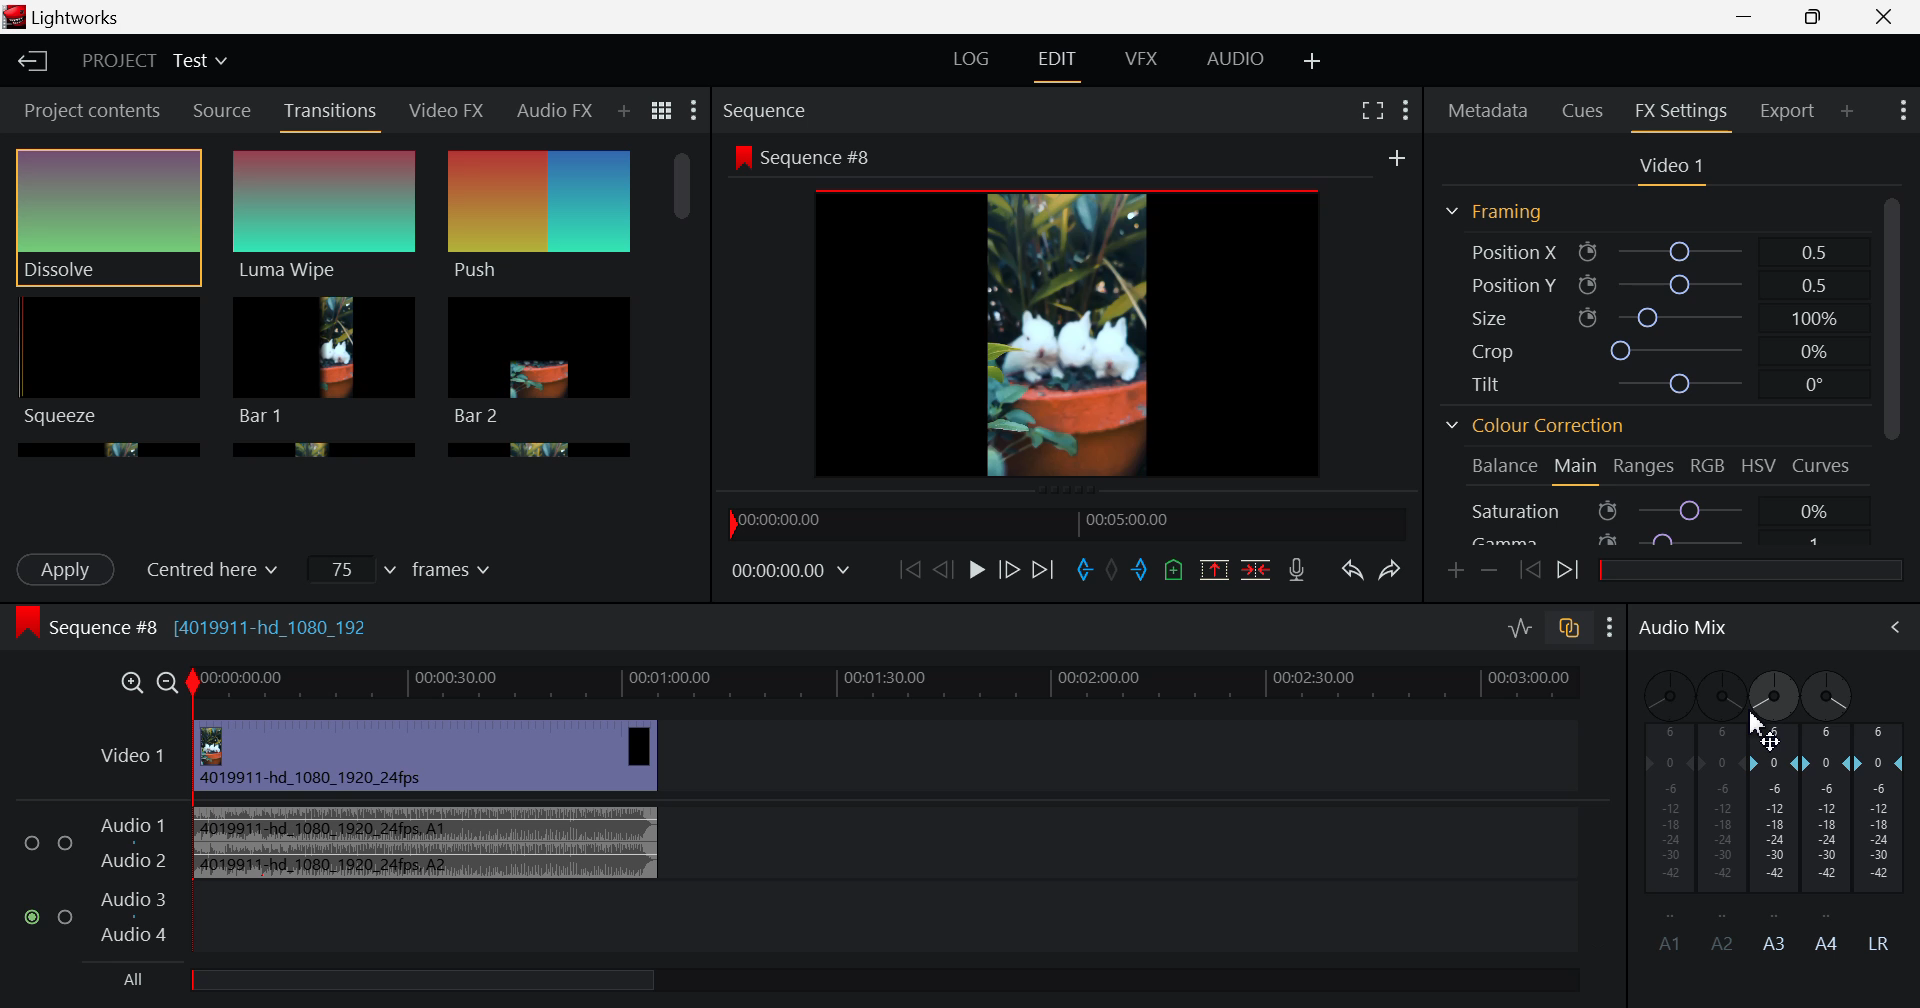  What do you see at coordinates (1830, 844) in the screenshot?
I see `A4 Channel Decibel Level` at bounding box center [1830, 844].